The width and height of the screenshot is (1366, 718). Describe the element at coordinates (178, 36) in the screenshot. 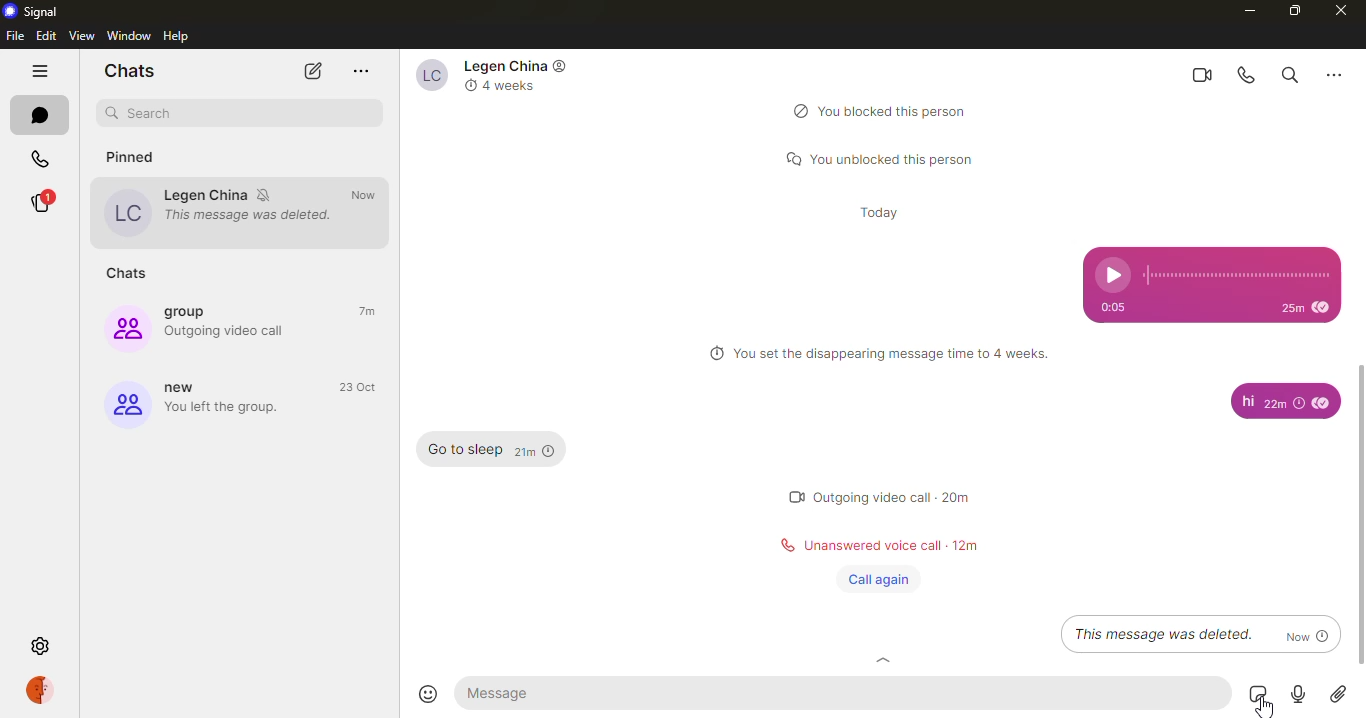

I see `help` at that location.